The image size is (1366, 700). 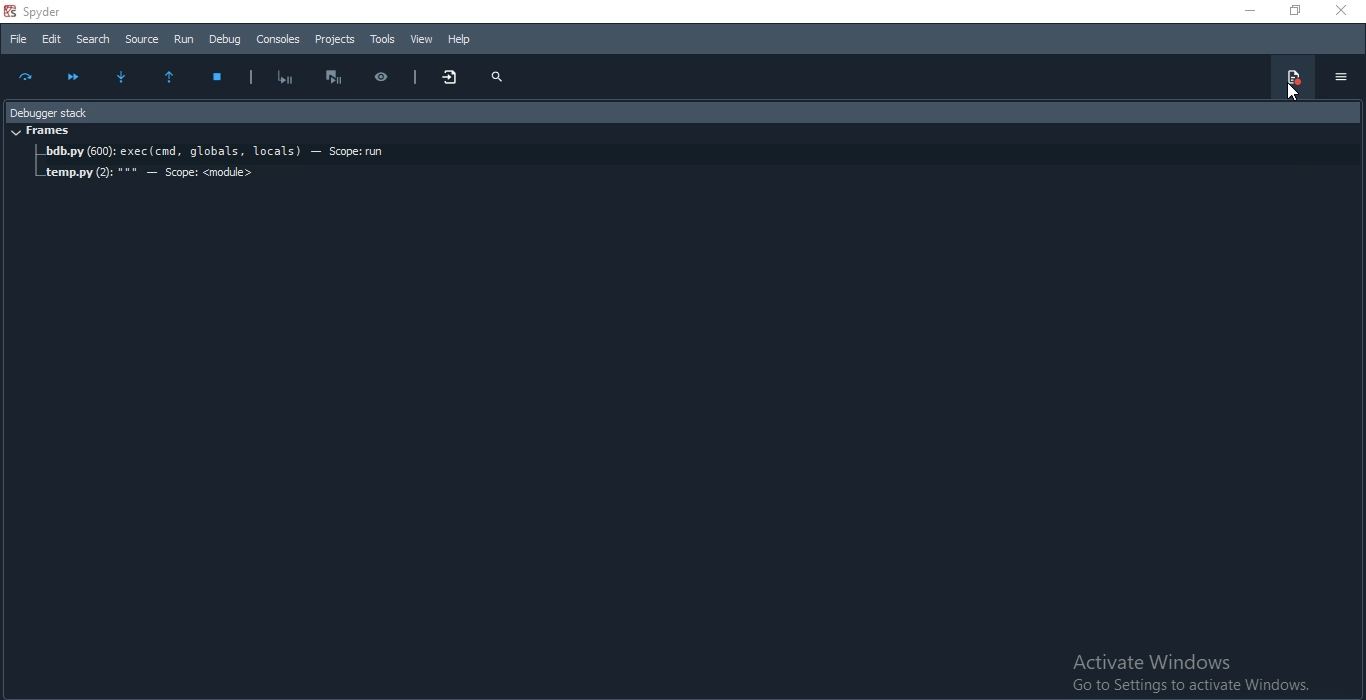 I want to click on Consoles, so click(x=279, y=39).